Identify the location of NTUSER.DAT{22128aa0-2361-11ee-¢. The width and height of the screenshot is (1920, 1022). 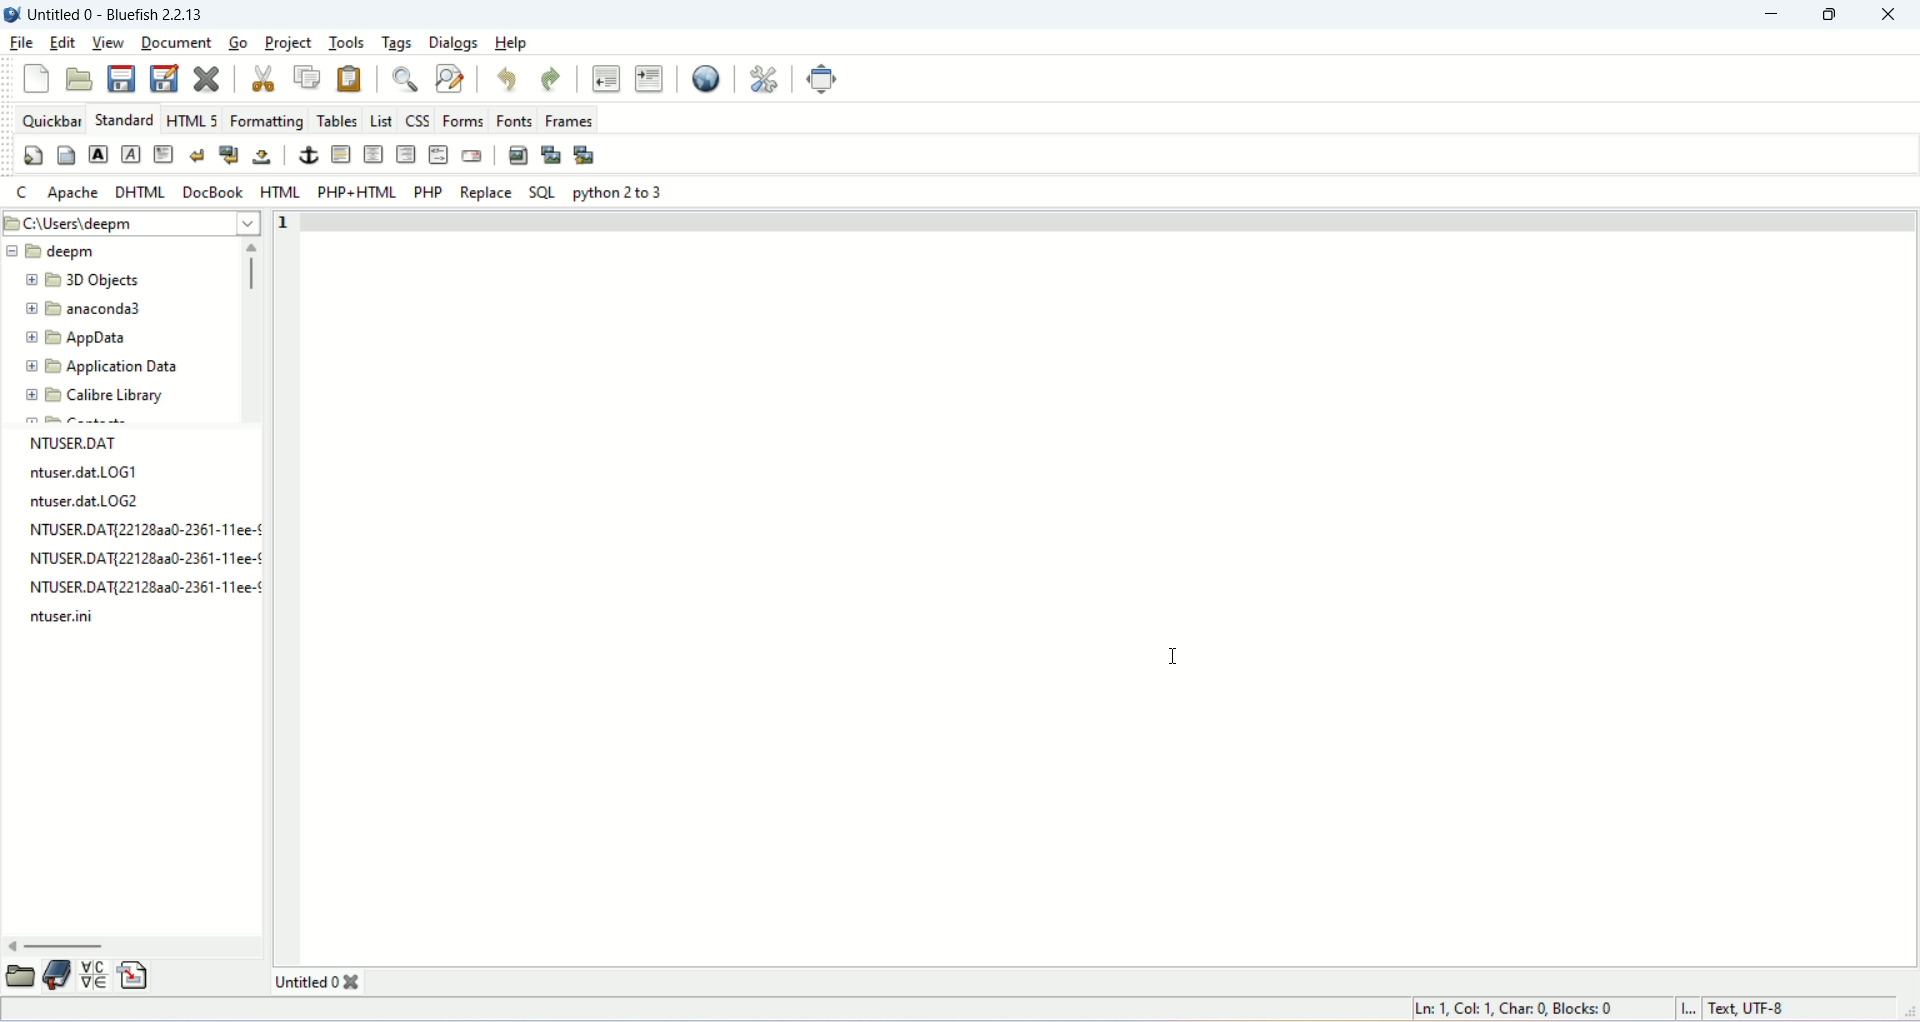
(138, 588).